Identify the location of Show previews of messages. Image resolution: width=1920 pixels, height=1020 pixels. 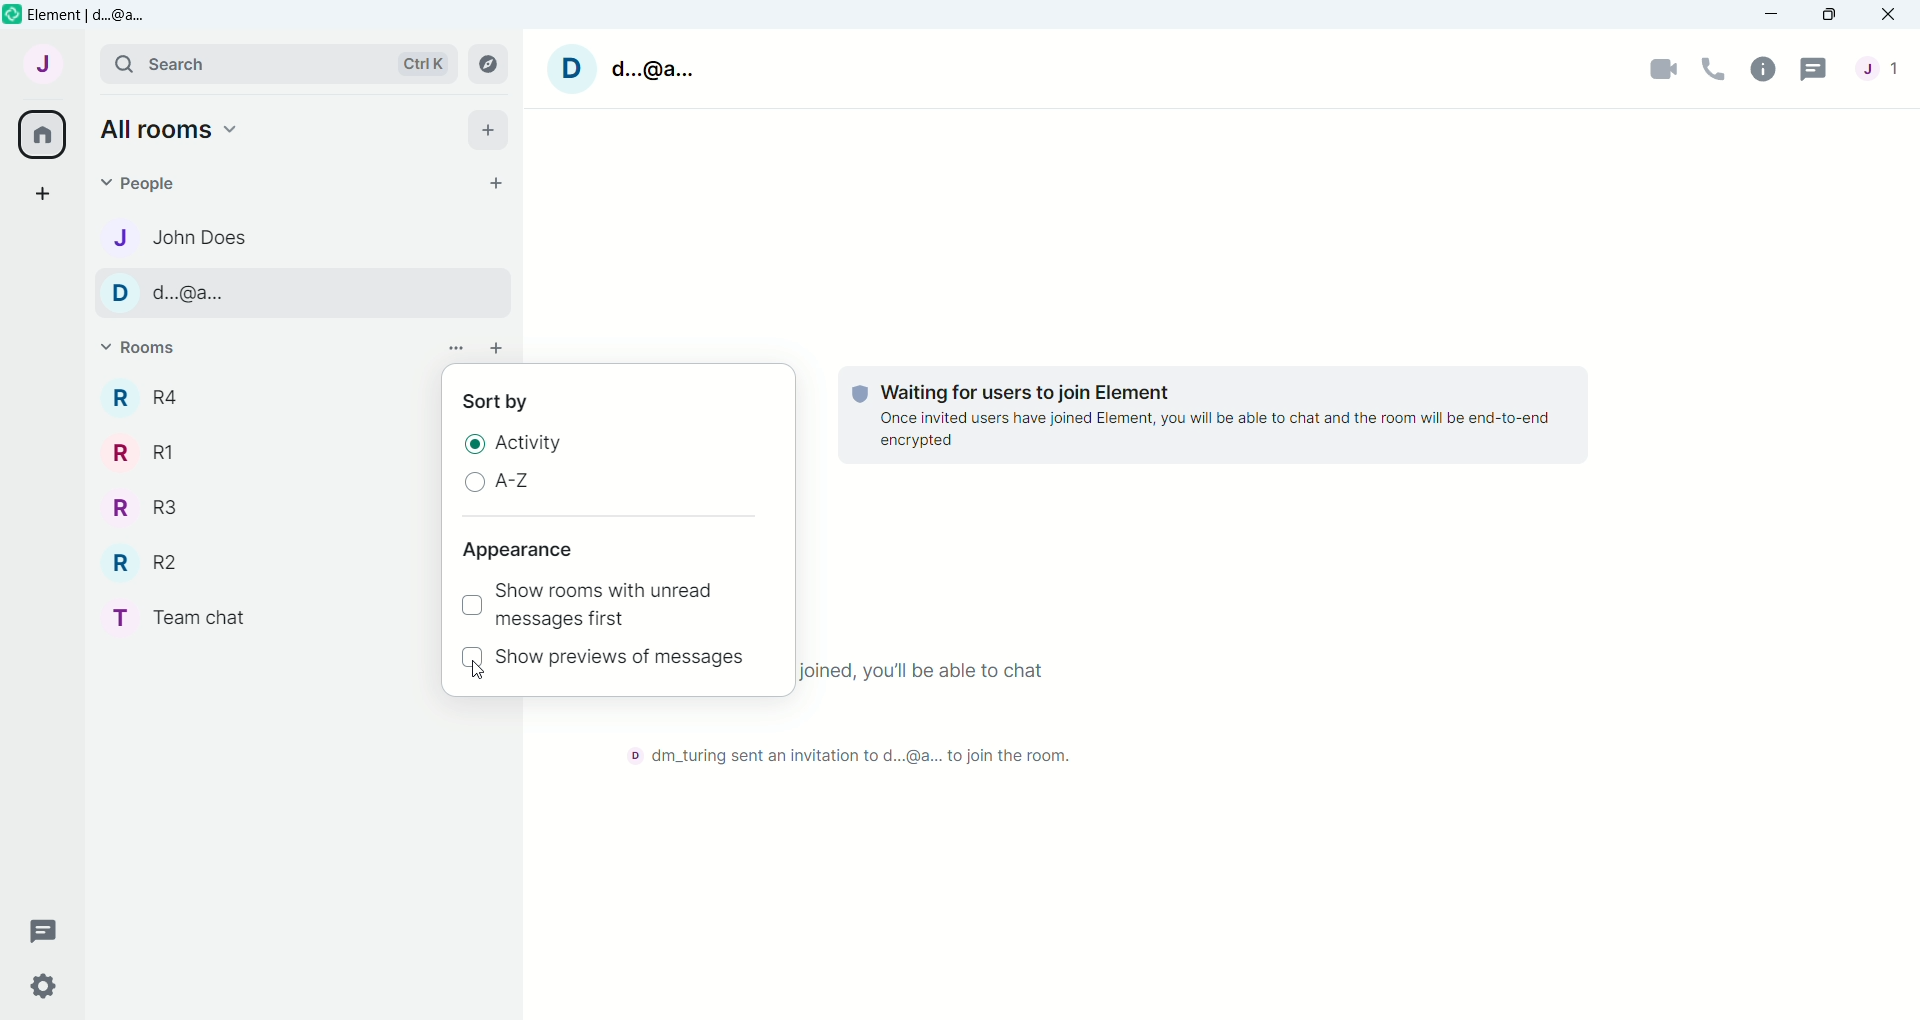
(625, 657).